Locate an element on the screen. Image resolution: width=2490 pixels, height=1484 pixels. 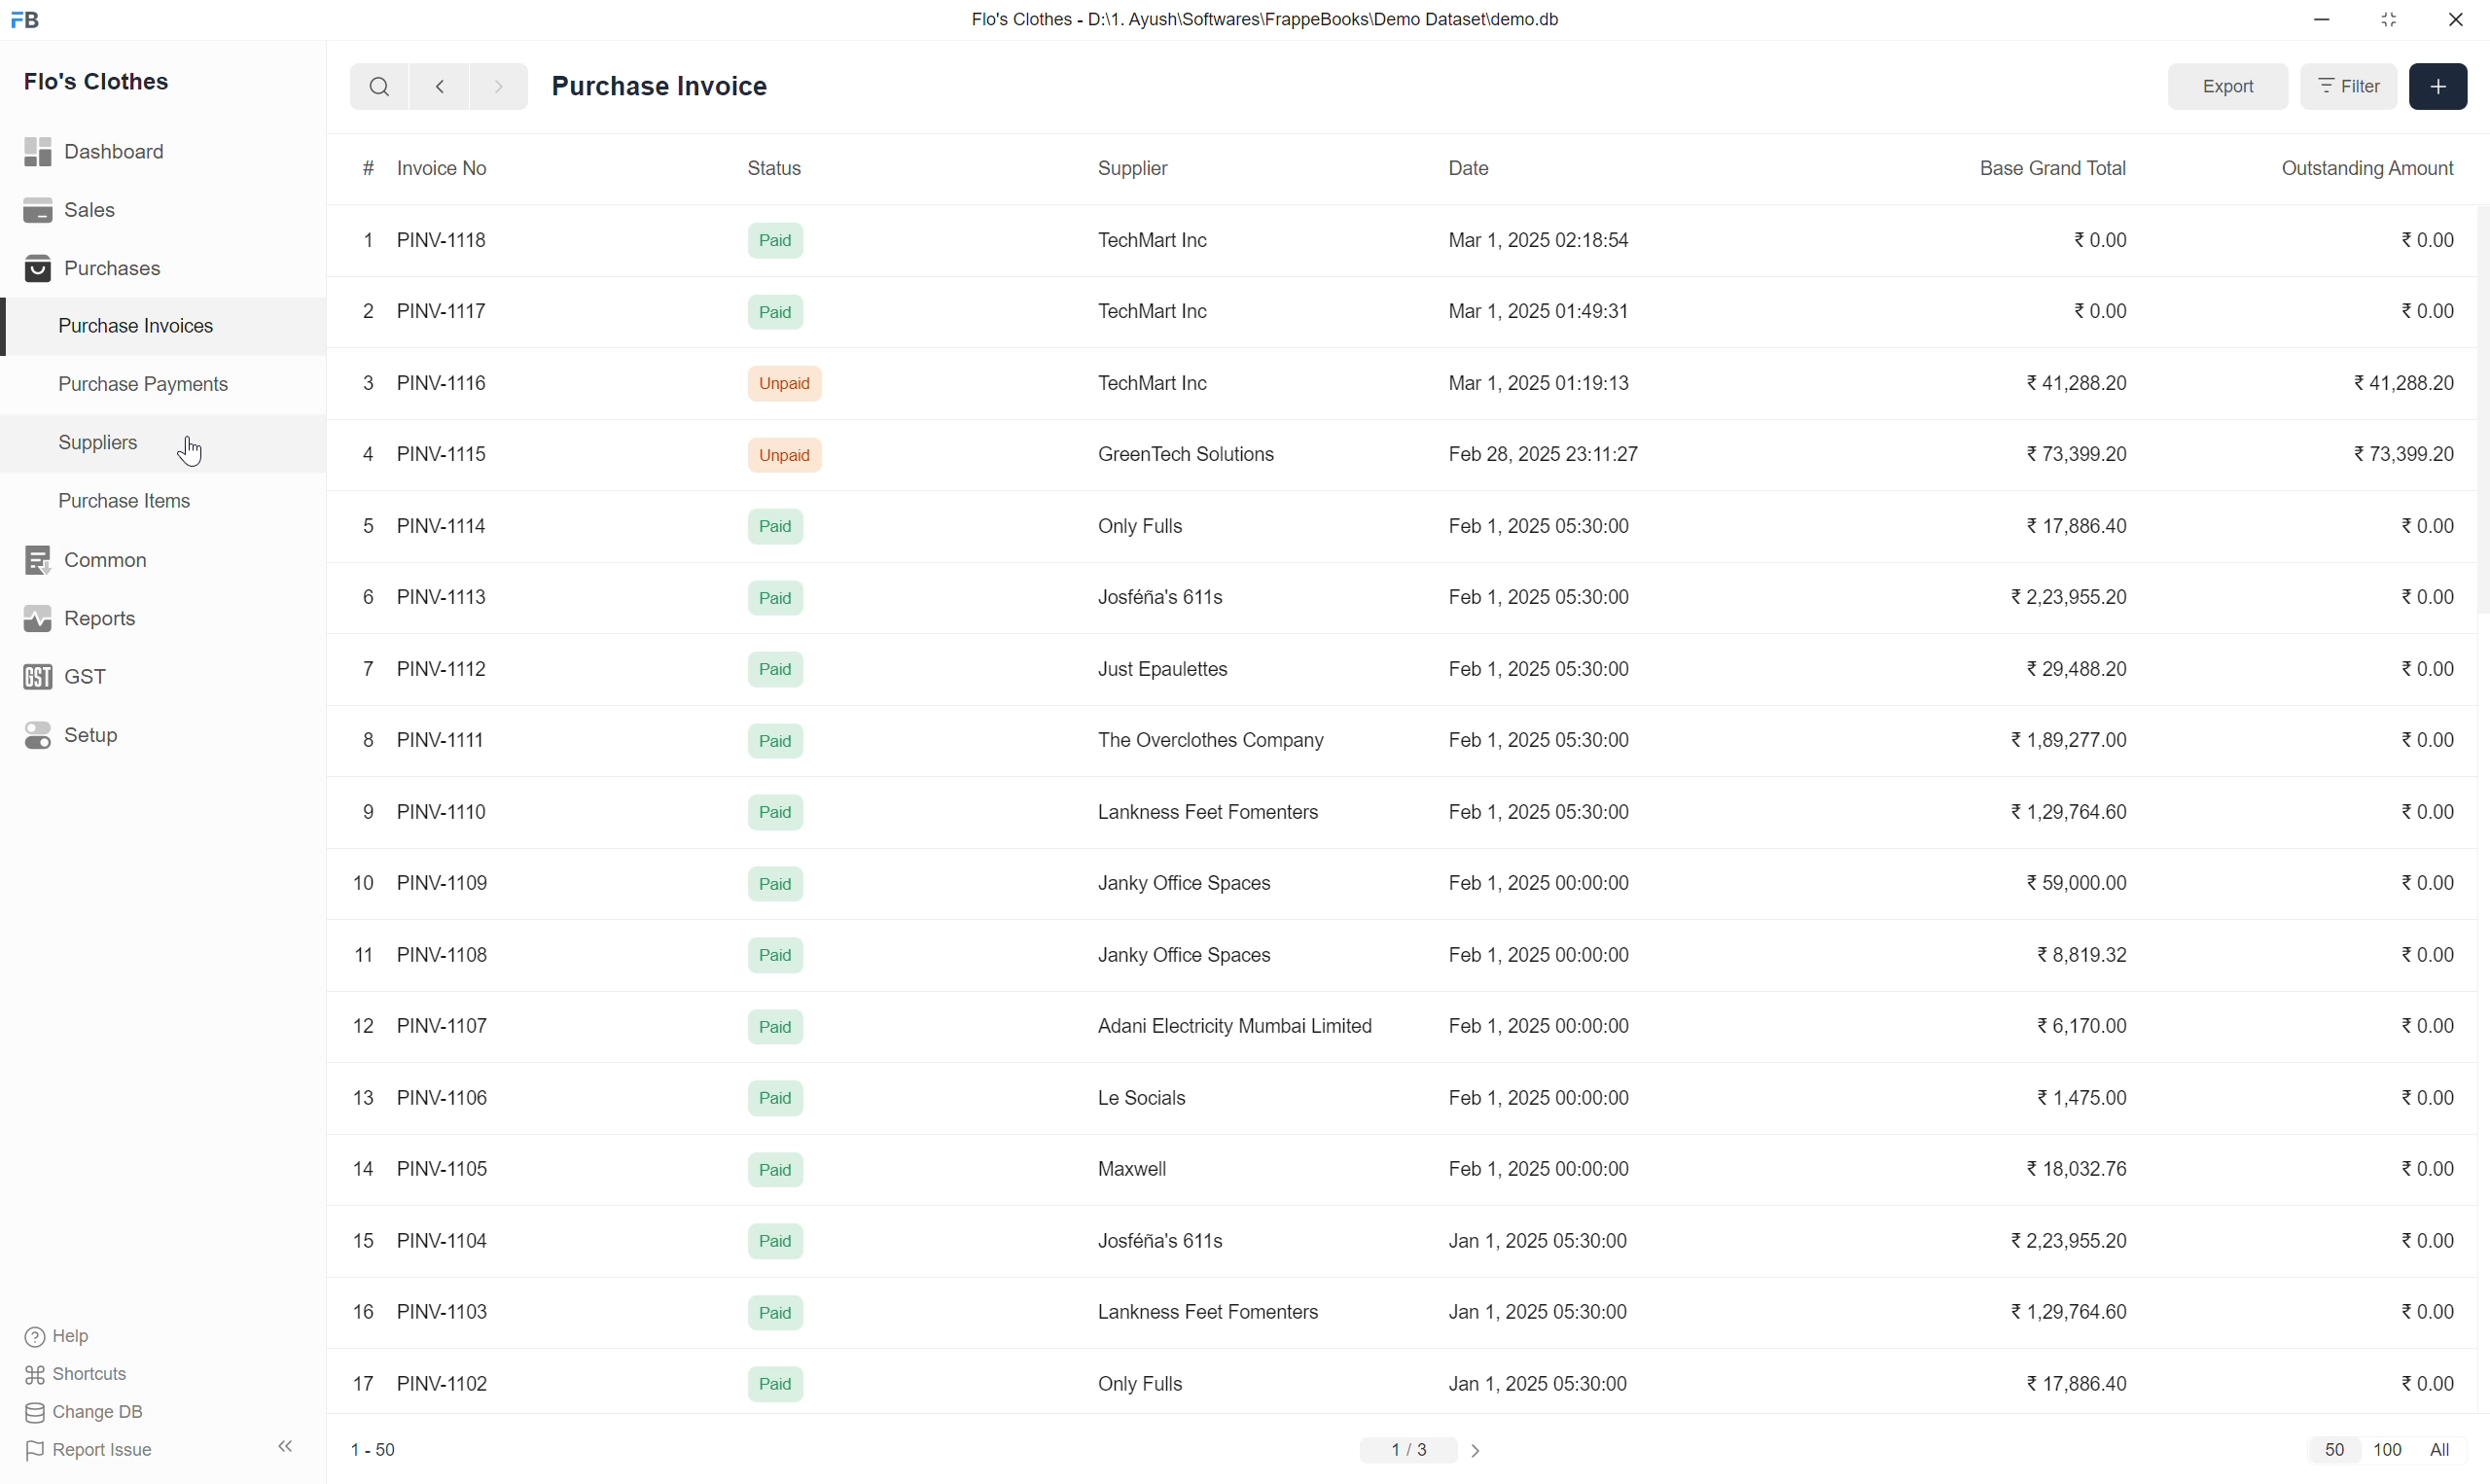
%1,29,764.60 is located at coordinates (2072, 809).